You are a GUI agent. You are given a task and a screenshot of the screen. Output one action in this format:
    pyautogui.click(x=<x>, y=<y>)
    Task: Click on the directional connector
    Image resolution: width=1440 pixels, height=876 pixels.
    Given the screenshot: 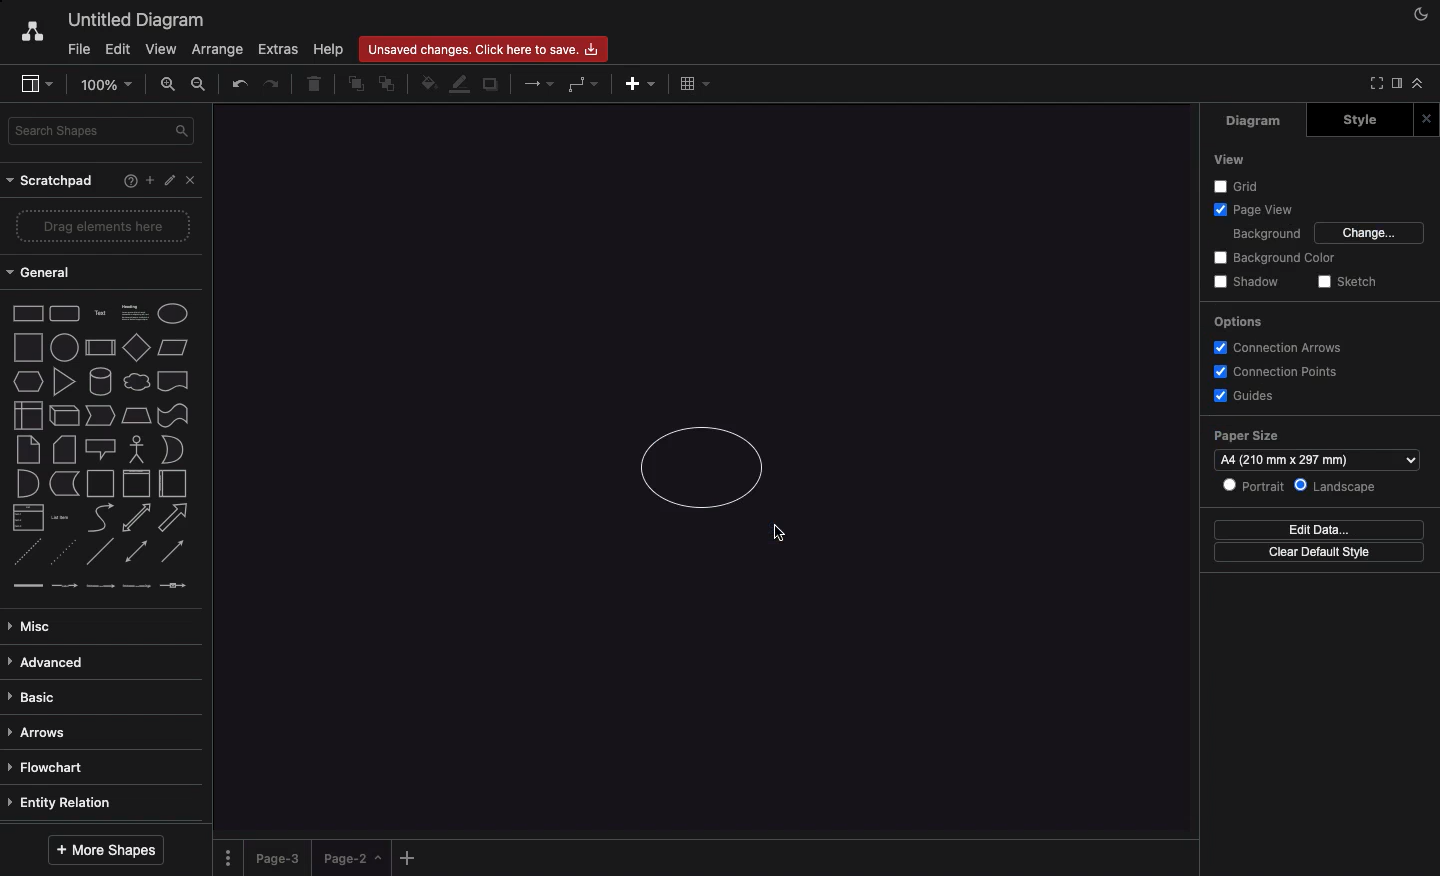 What is the action you would take?
    pyautogui.click(x=173, y=552)
    